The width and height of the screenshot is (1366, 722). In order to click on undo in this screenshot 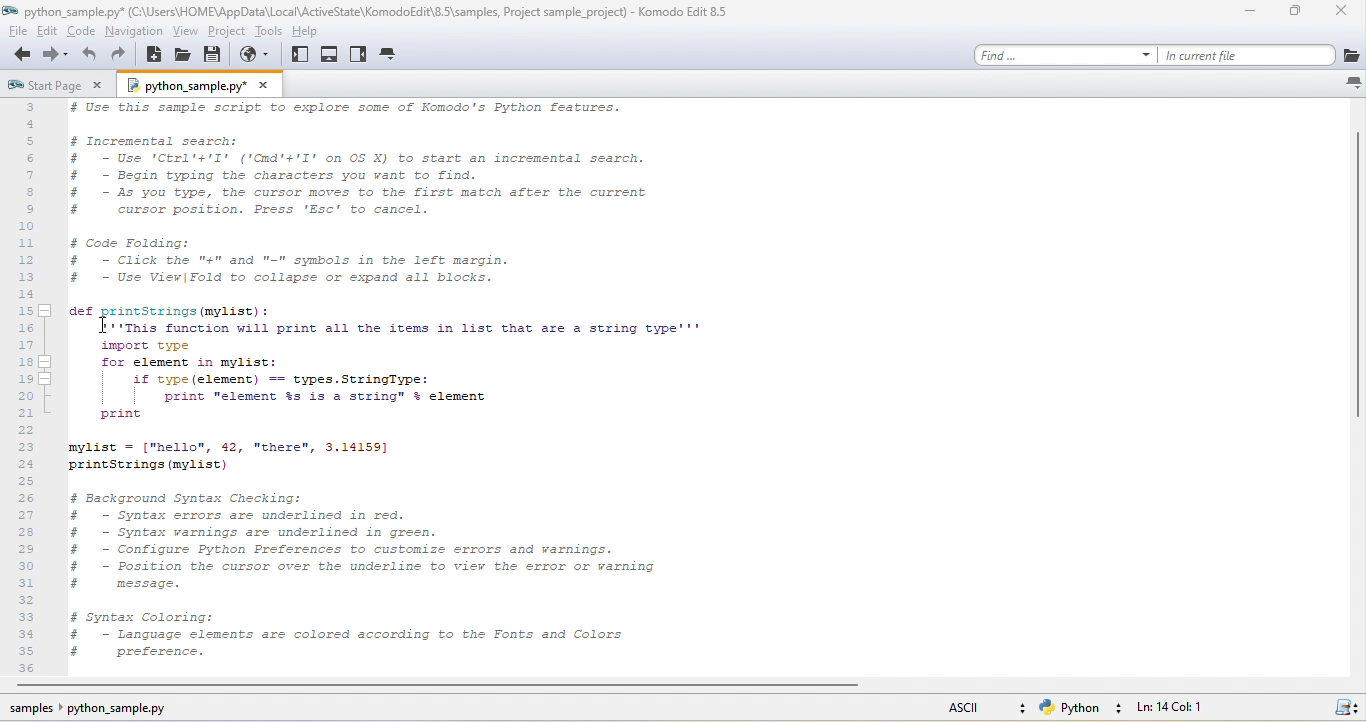, I will do `click(88, 56)`.